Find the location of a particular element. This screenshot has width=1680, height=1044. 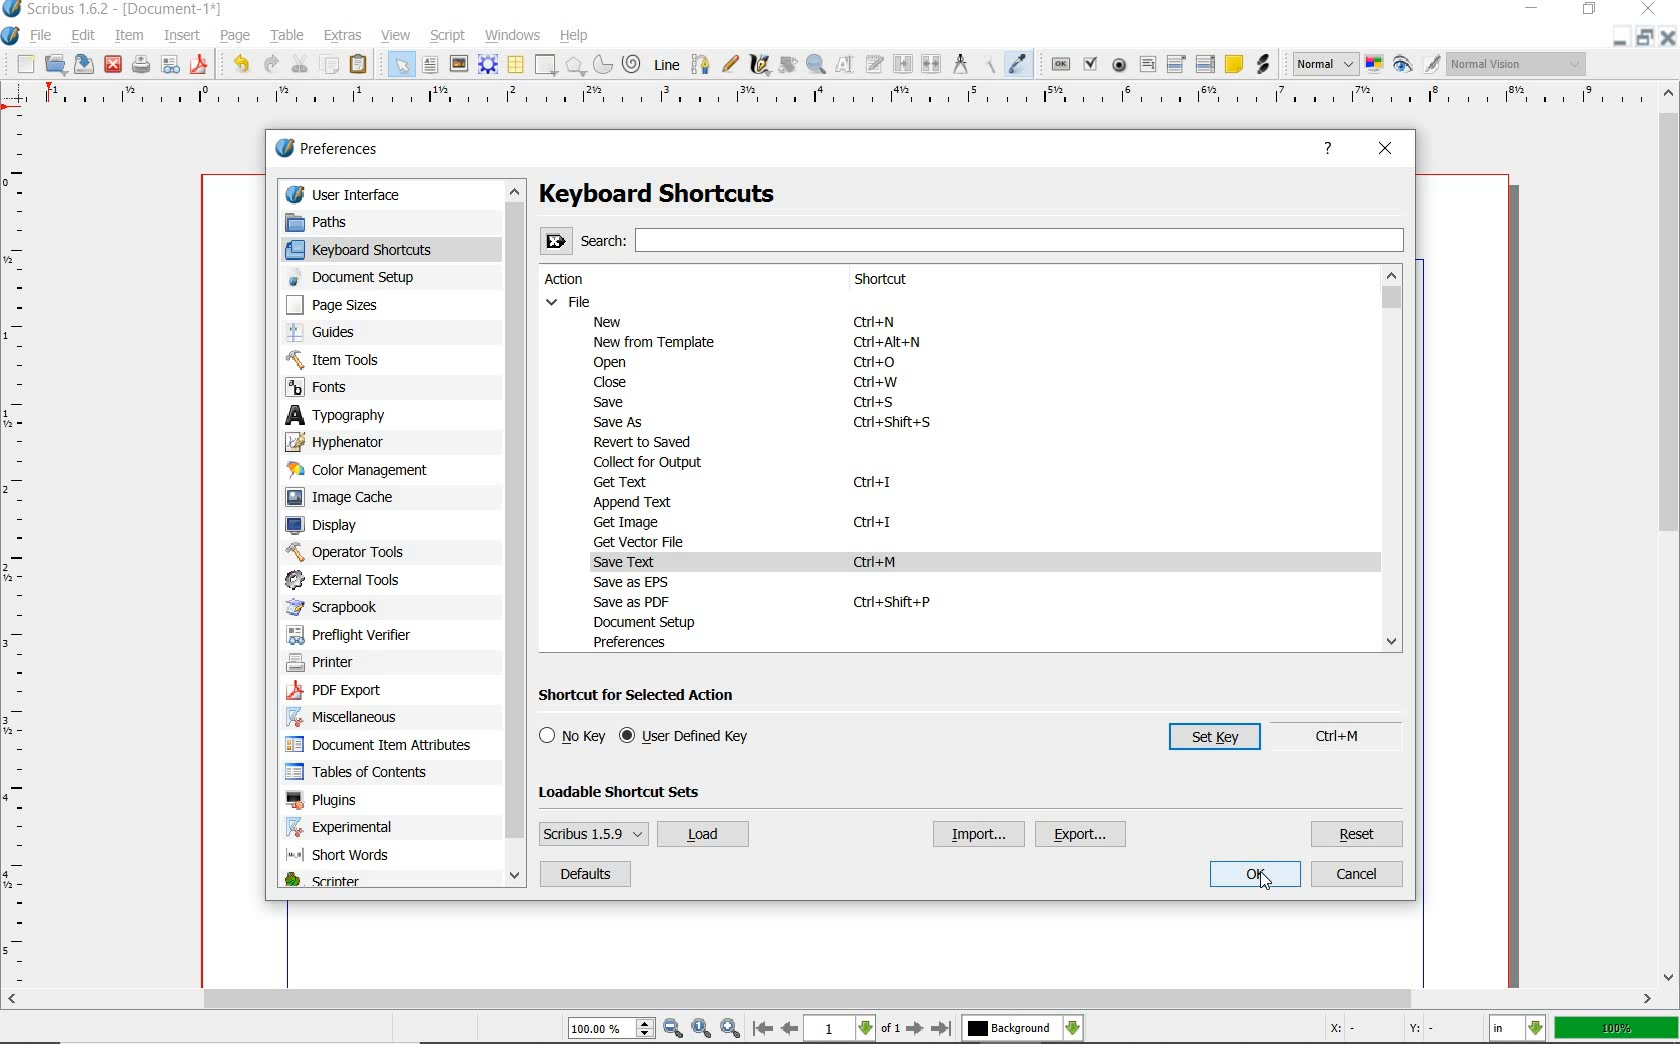

revert to saved is located at coordinates (647, 443).